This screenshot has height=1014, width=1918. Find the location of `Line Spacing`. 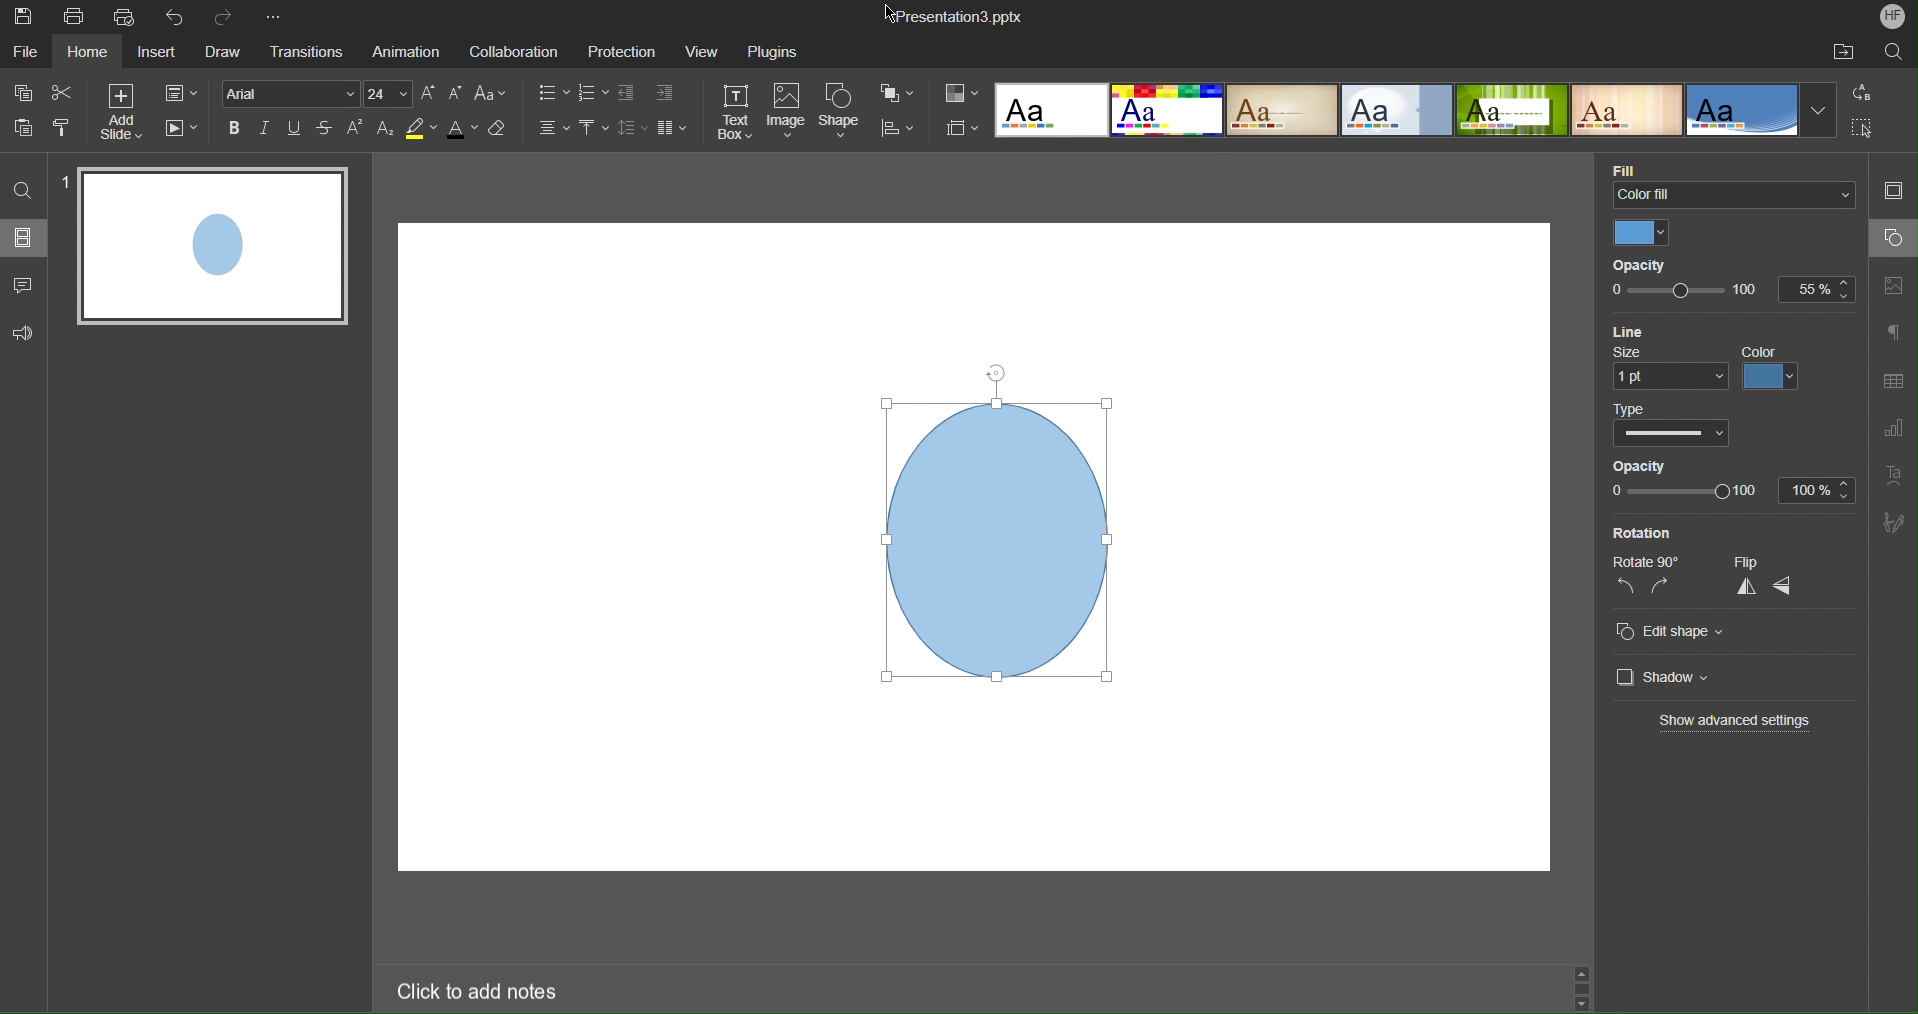

Line Spacing is located at coordinates (631, 129).